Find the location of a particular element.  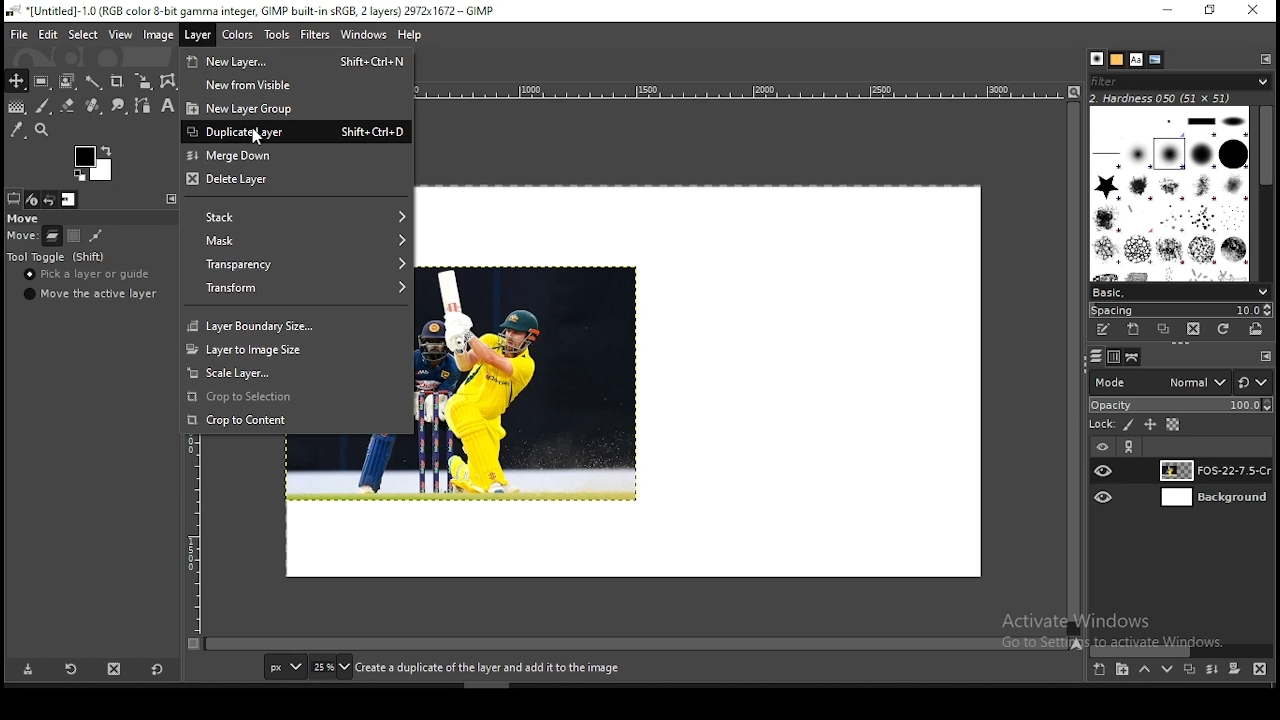

crop tool is located at coordinates (140, 82).